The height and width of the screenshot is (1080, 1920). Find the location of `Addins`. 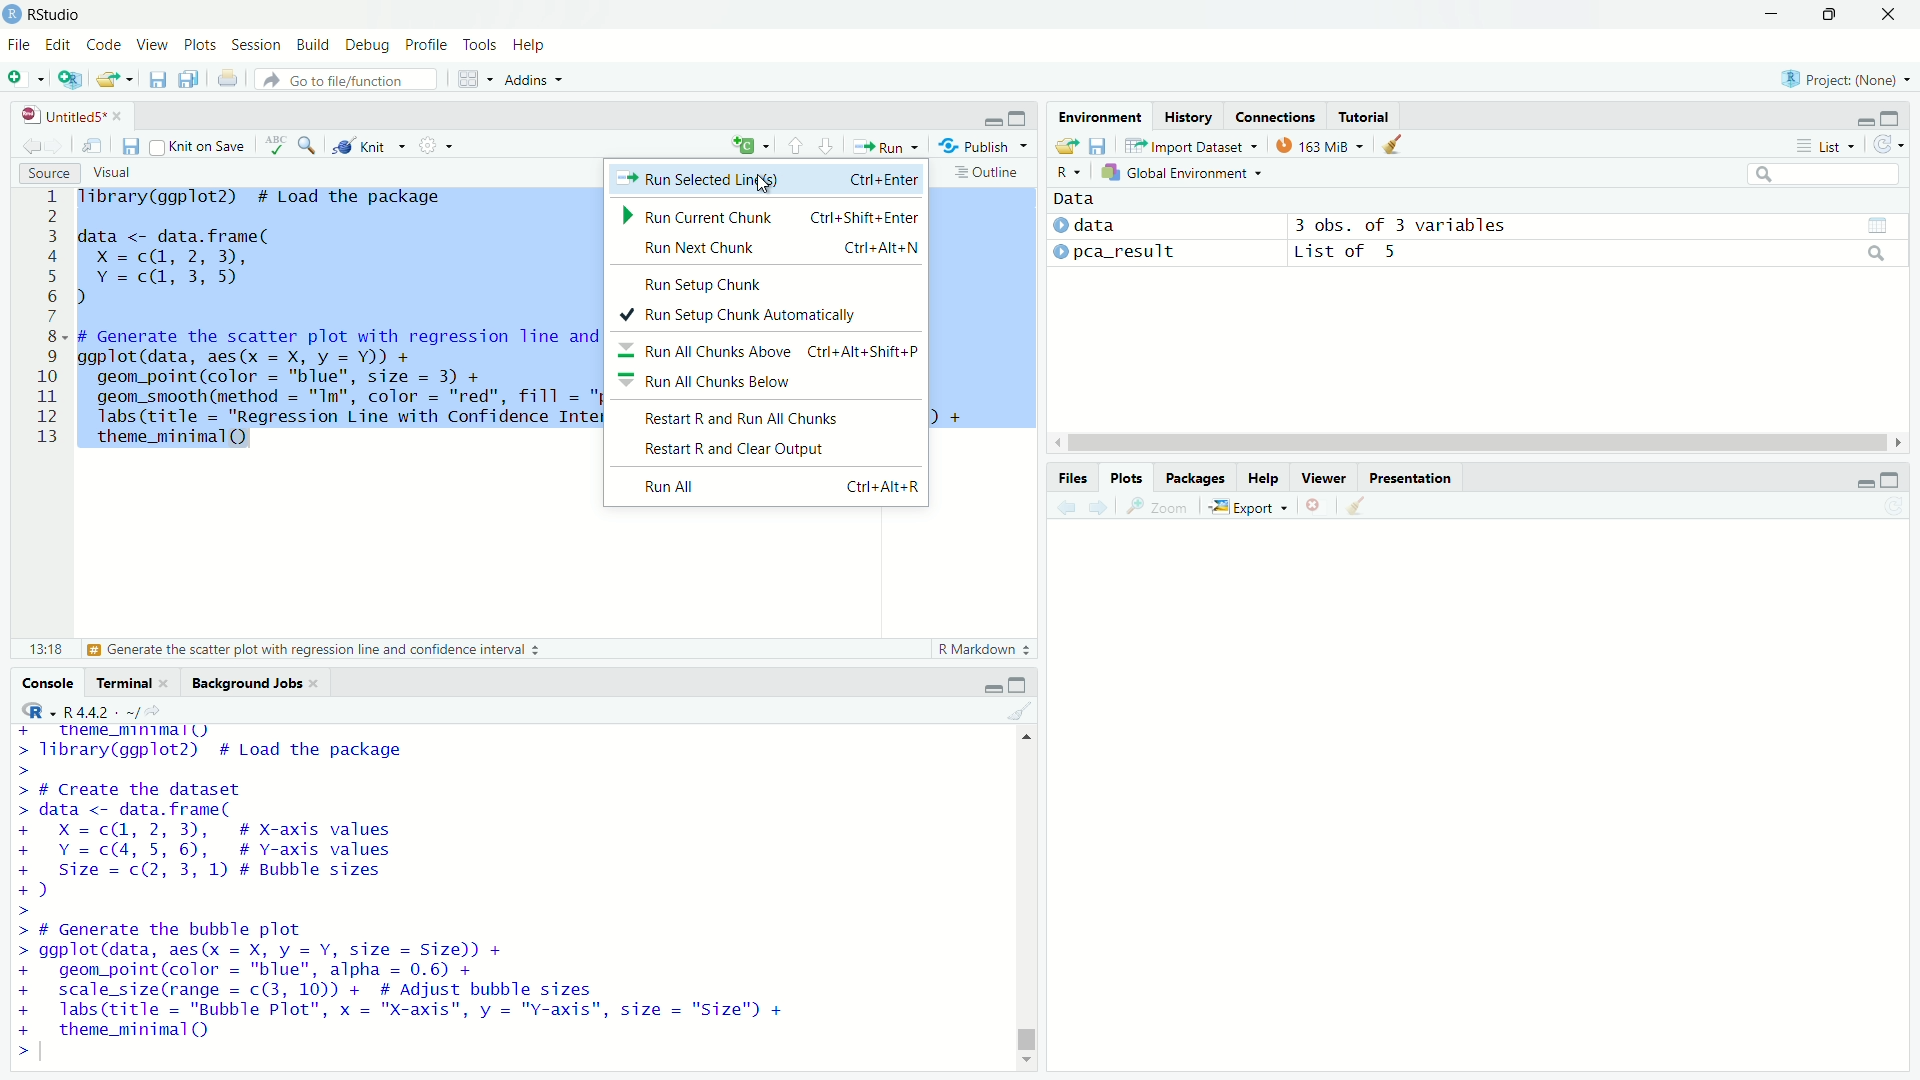

Addins is located at coordinates (533, 79).